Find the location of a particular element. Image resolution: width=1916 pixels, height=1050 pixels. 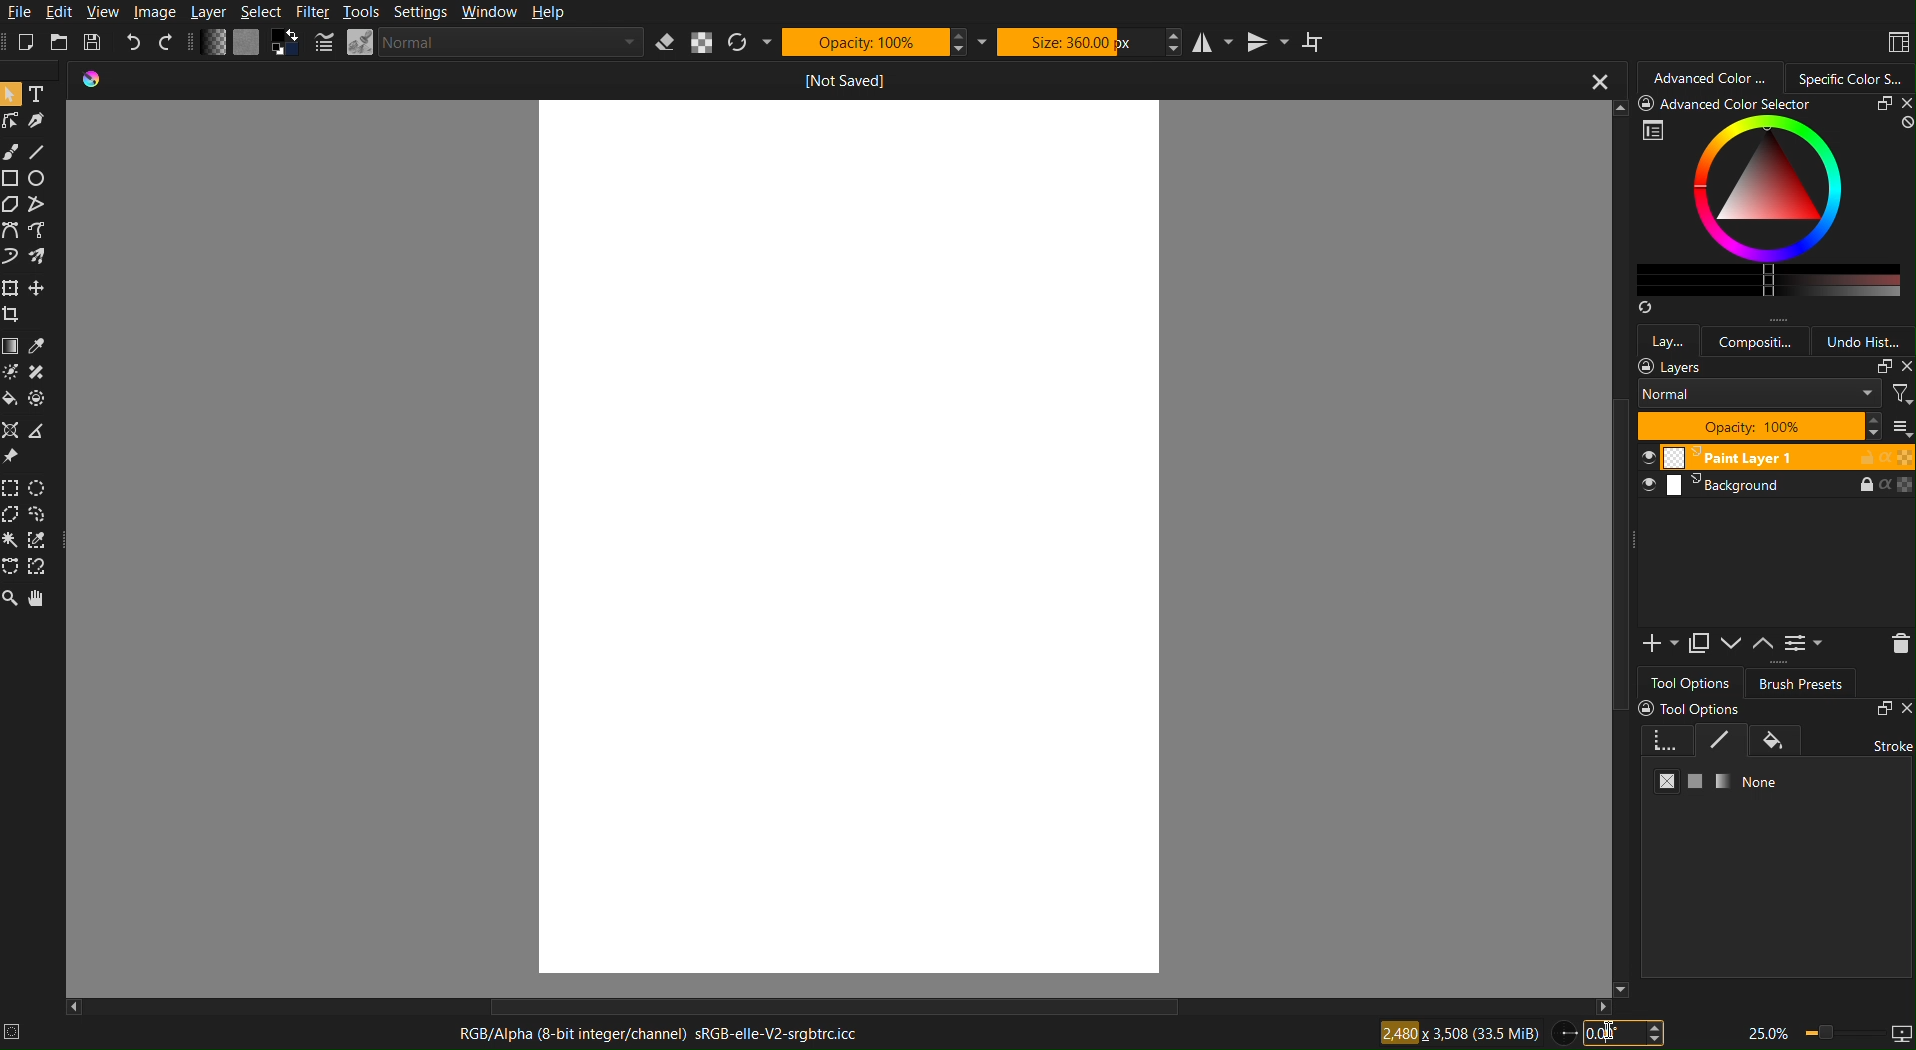

New Project is located at coordinates (25, 42).